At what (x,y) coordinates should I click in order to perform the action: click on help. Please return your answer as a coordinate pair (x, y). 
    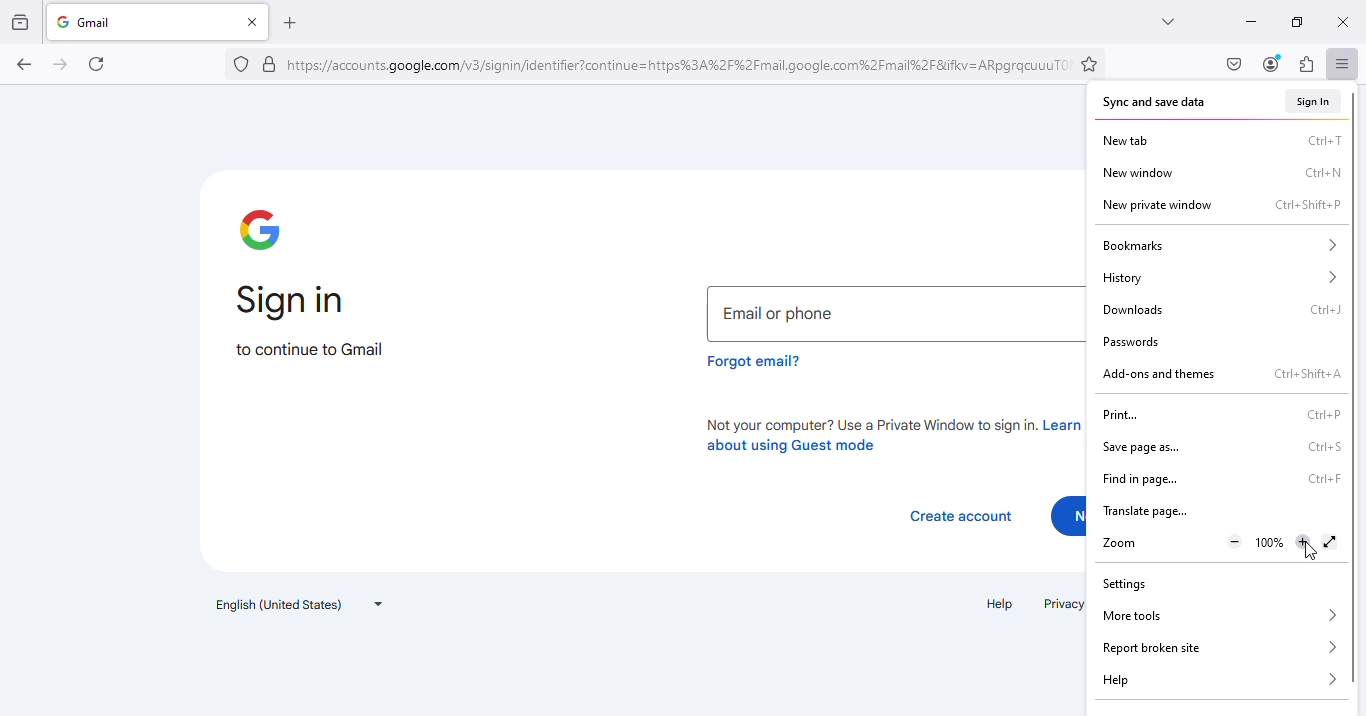
    Looking at the image, I should click on (1001, 603).